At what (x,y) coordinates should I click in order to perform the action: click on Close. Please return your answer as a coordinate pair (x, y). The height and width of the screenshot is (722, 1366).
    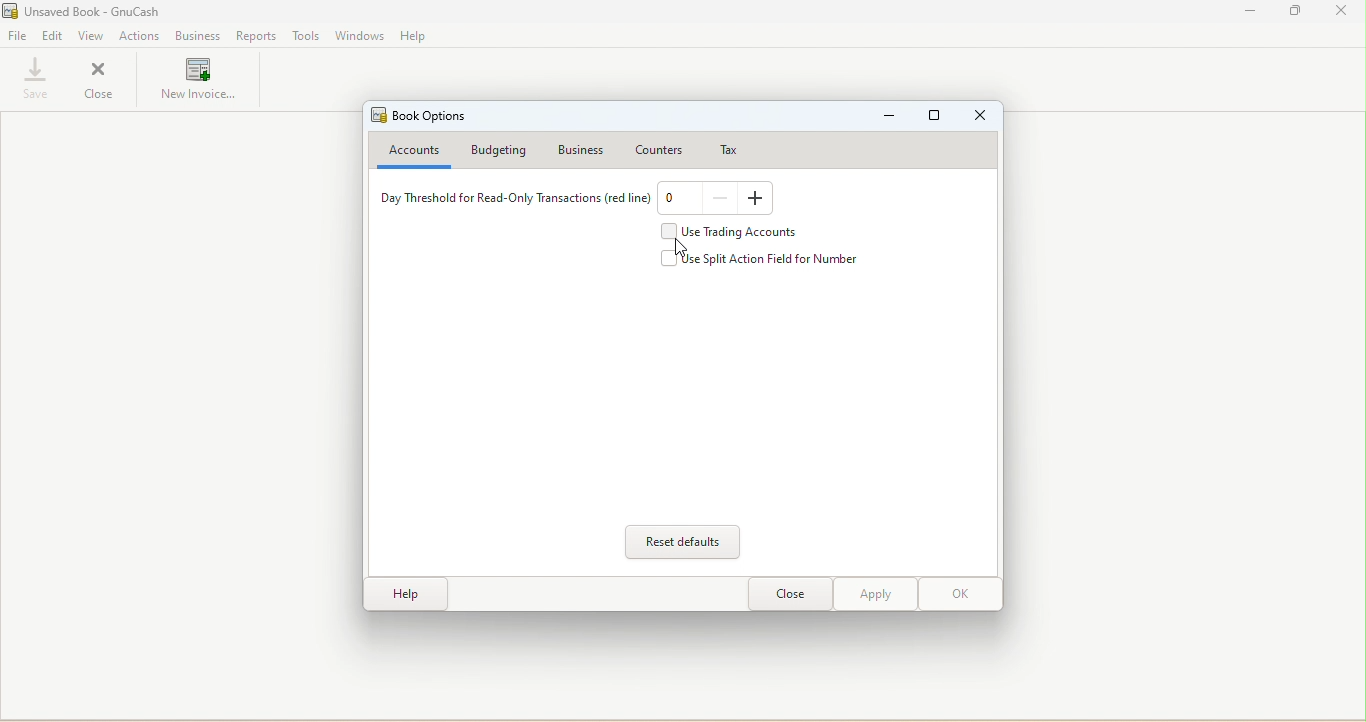
    Looking at the image, I should click on (982, 117).